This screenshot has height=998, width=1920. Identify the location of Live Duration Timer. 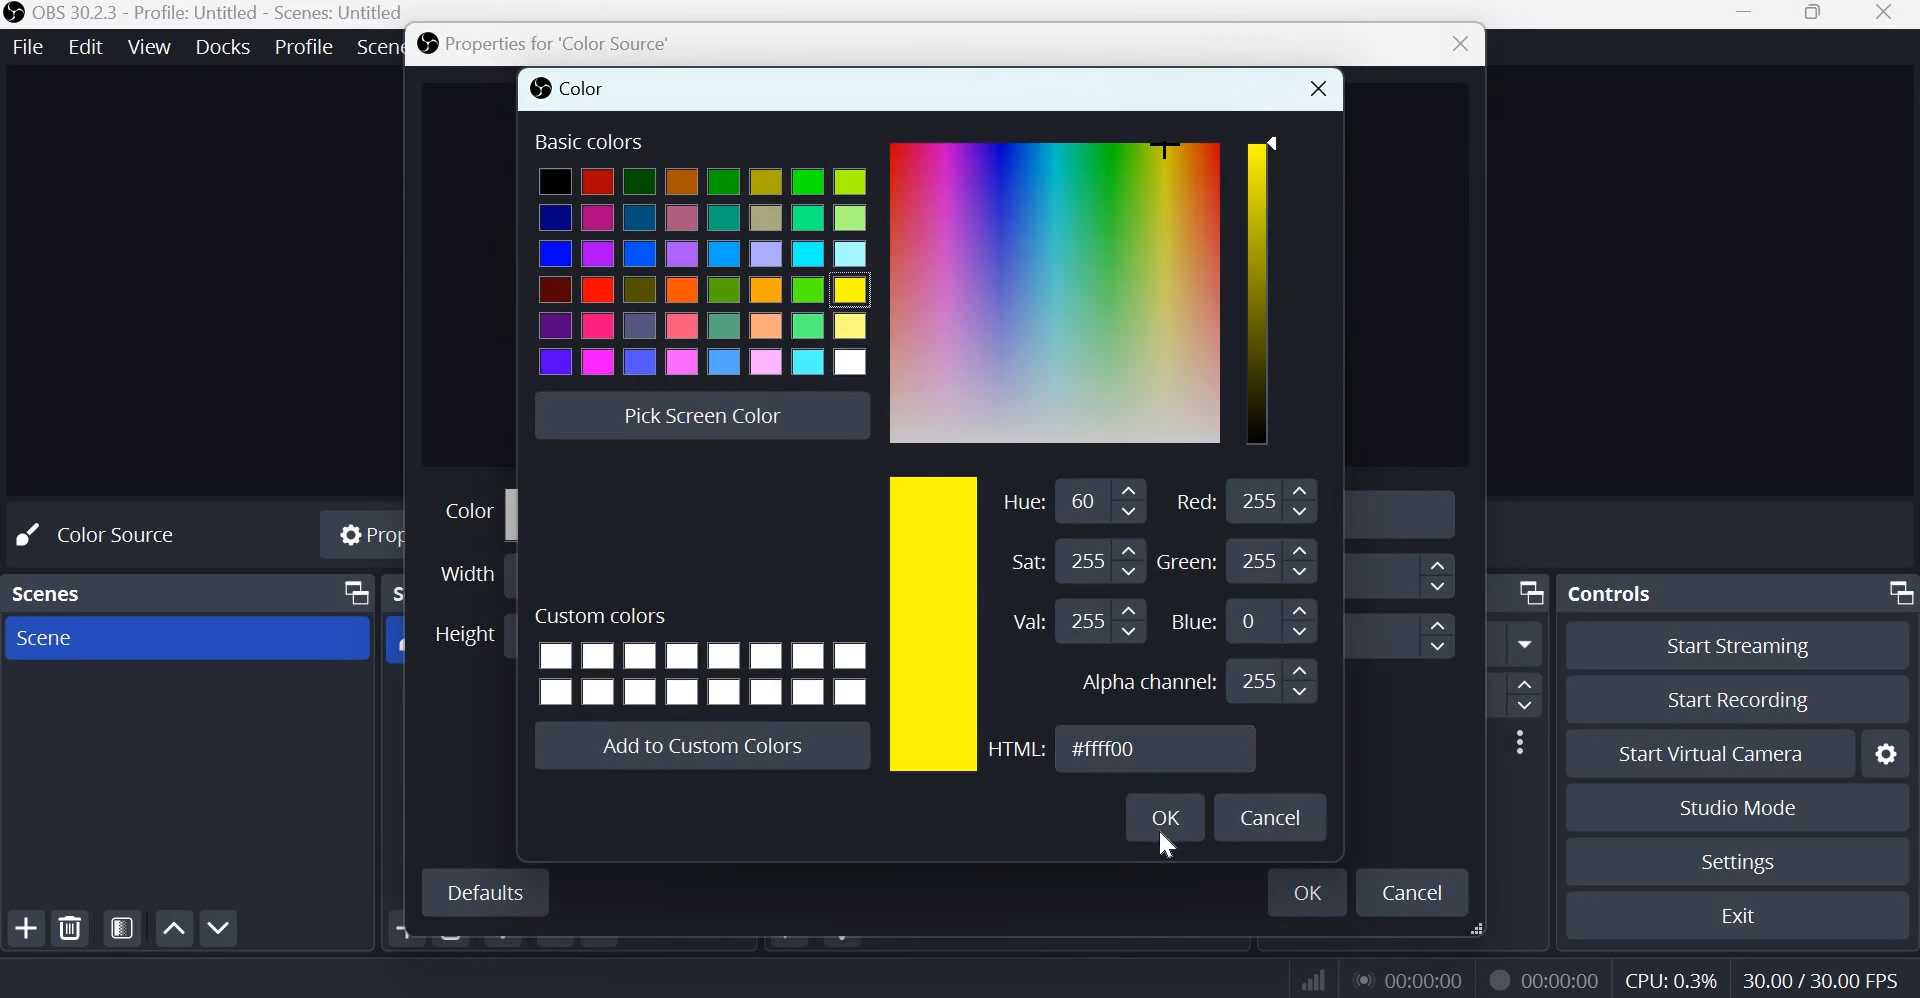
(1498, 978).